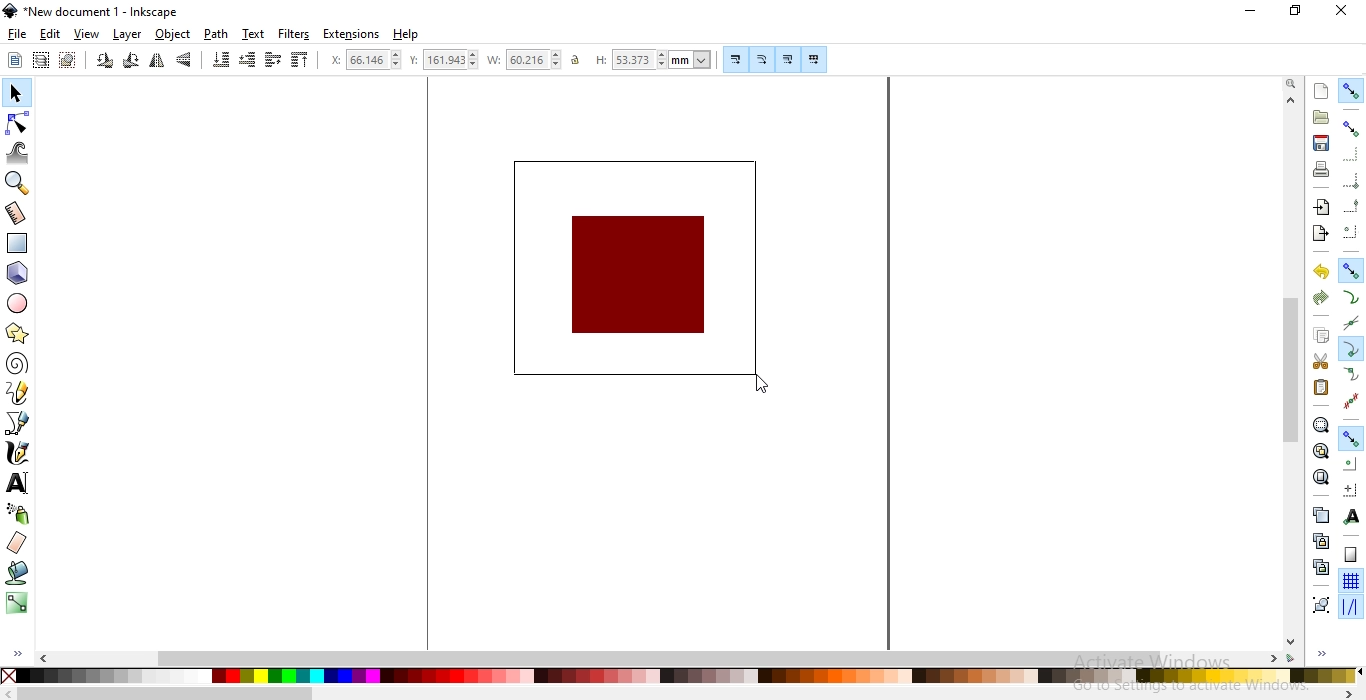 The height and width of the screenshot is (700, 1366). I want to click on horizontal coordinate of selection, so click(333, 60).